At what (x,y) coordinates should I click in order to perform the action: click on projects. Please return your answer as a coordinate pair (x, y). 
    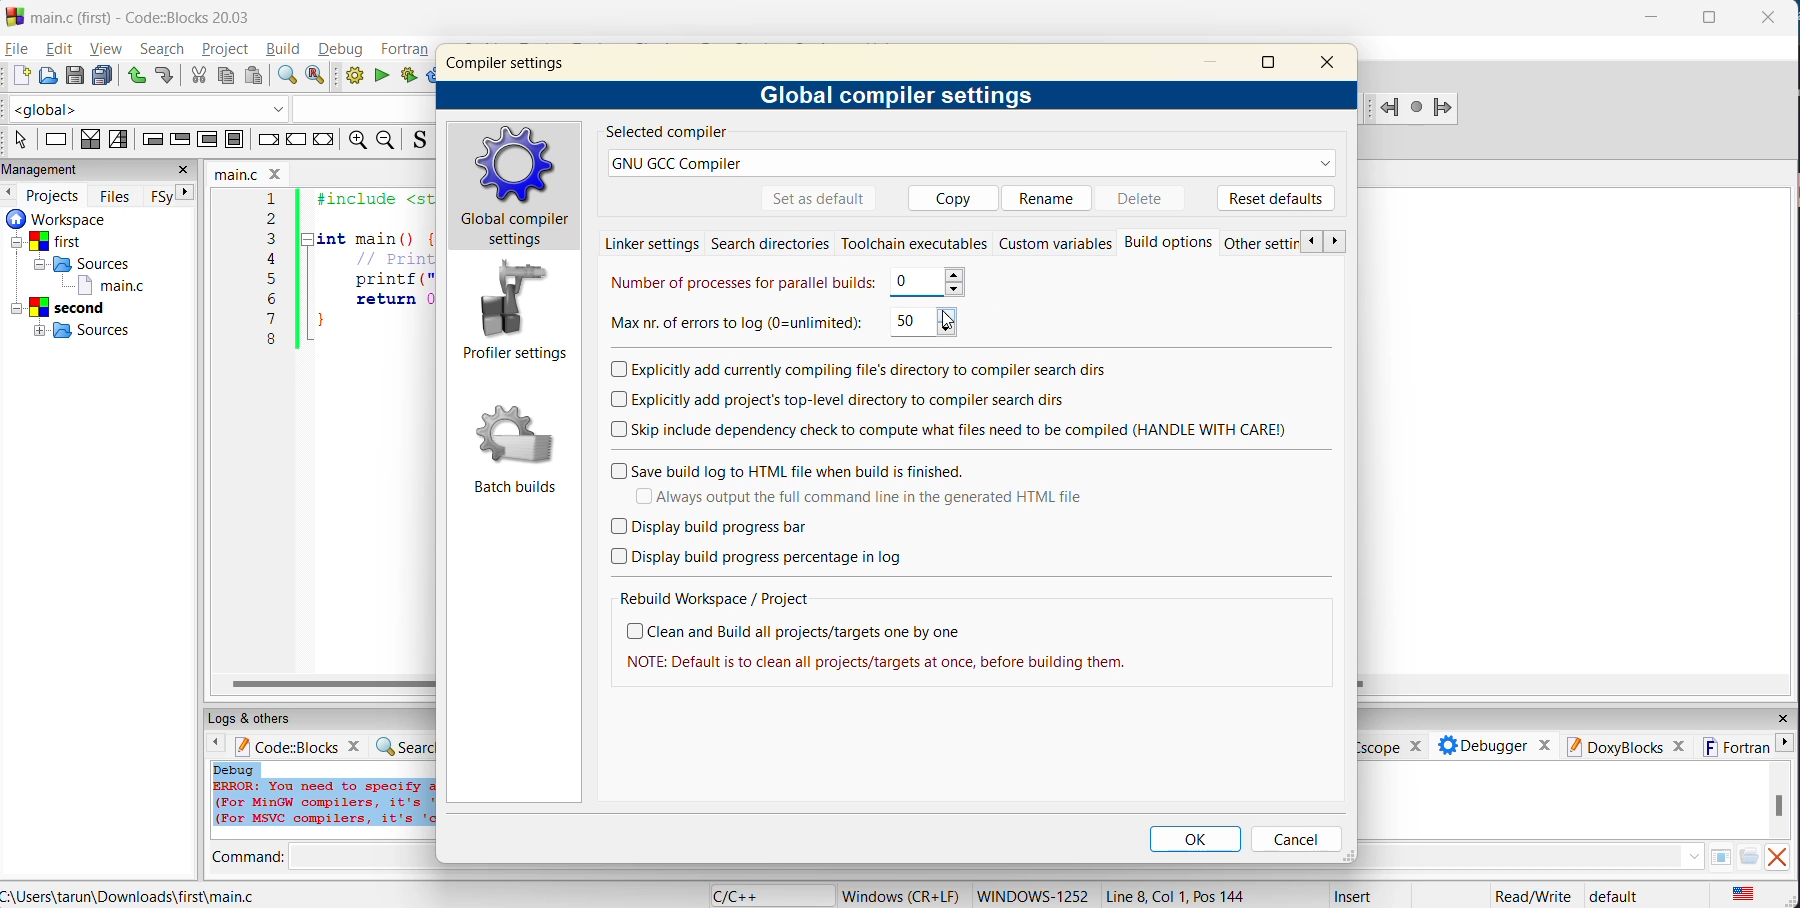
    Looking at the image, I should click on (53, 195).